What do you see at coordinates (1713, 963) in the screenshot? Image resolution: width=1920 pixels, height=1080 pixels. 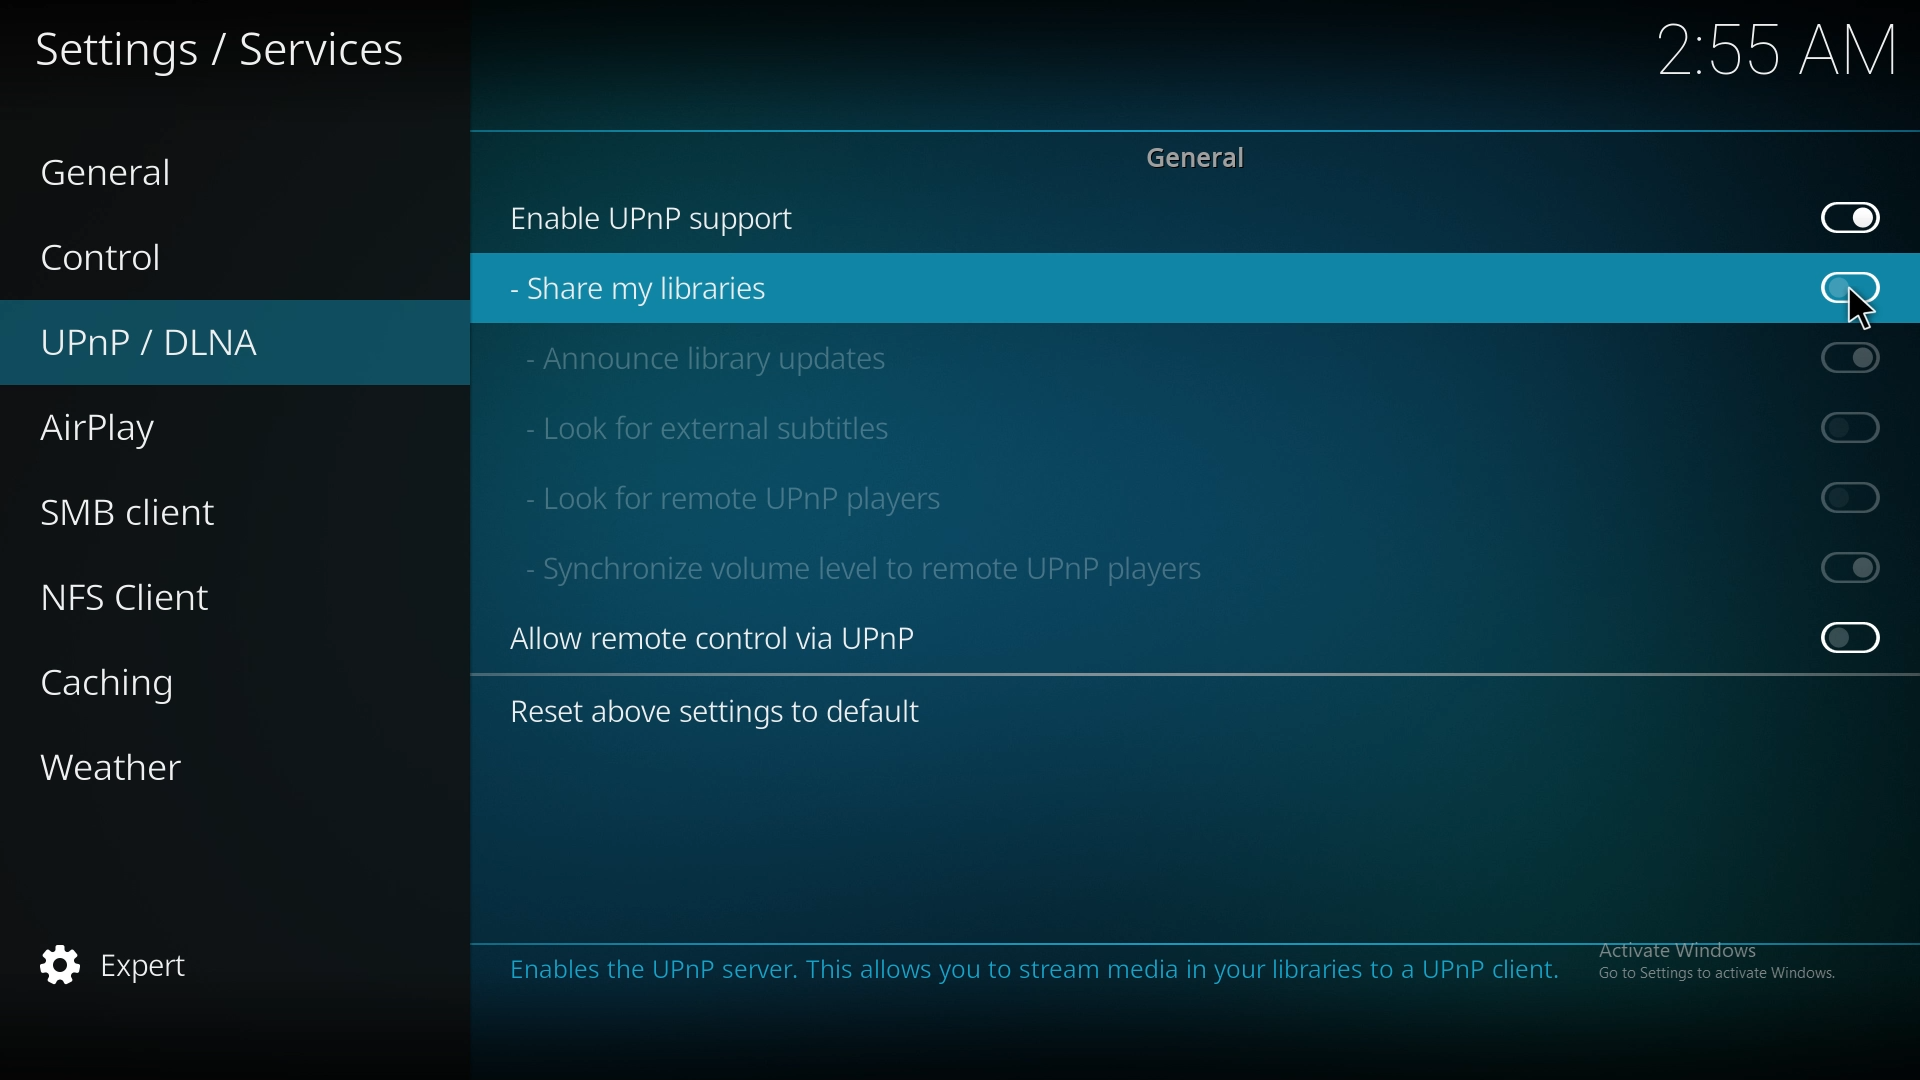 I see `Activate Windows, Go to settings to activate windows` at bounding box center [1713, 963].